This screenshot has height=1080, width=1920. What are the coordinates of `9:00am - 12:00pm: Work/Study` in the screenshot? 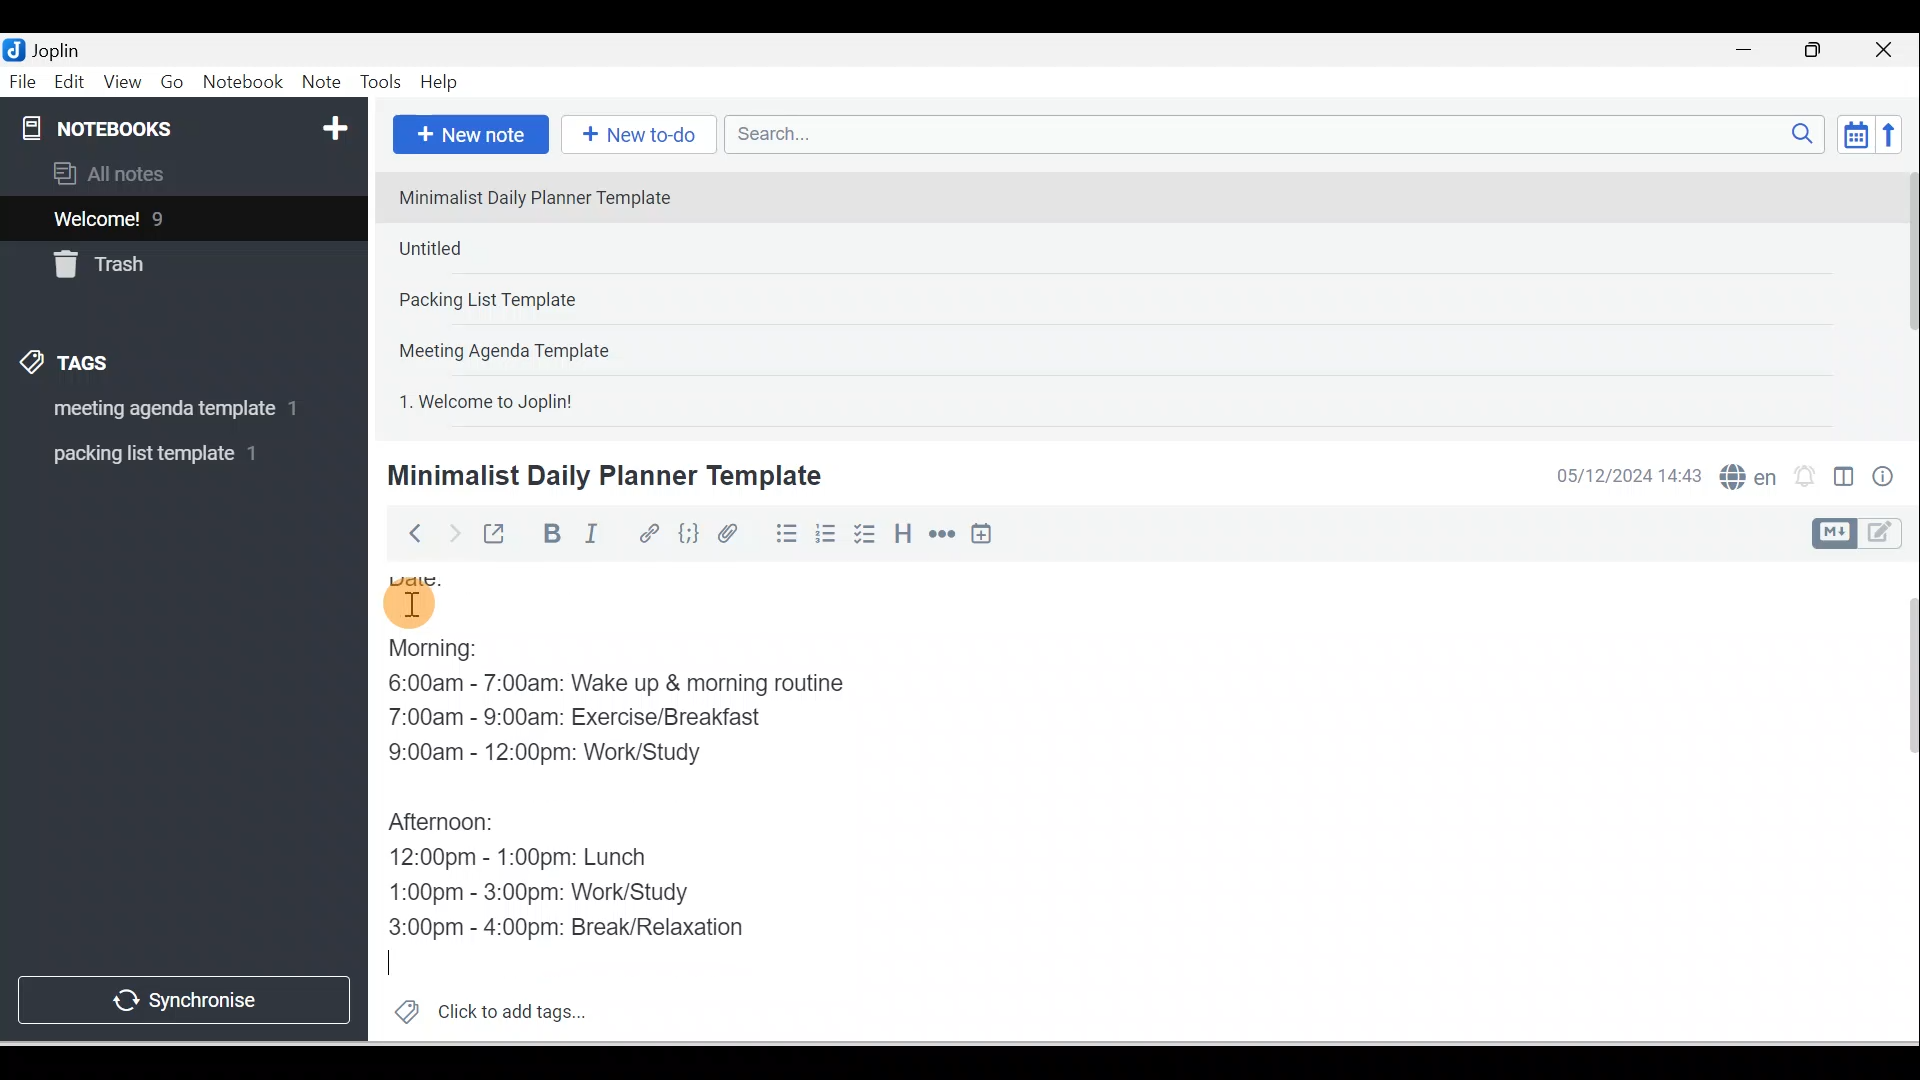 It's located at (572, 755).